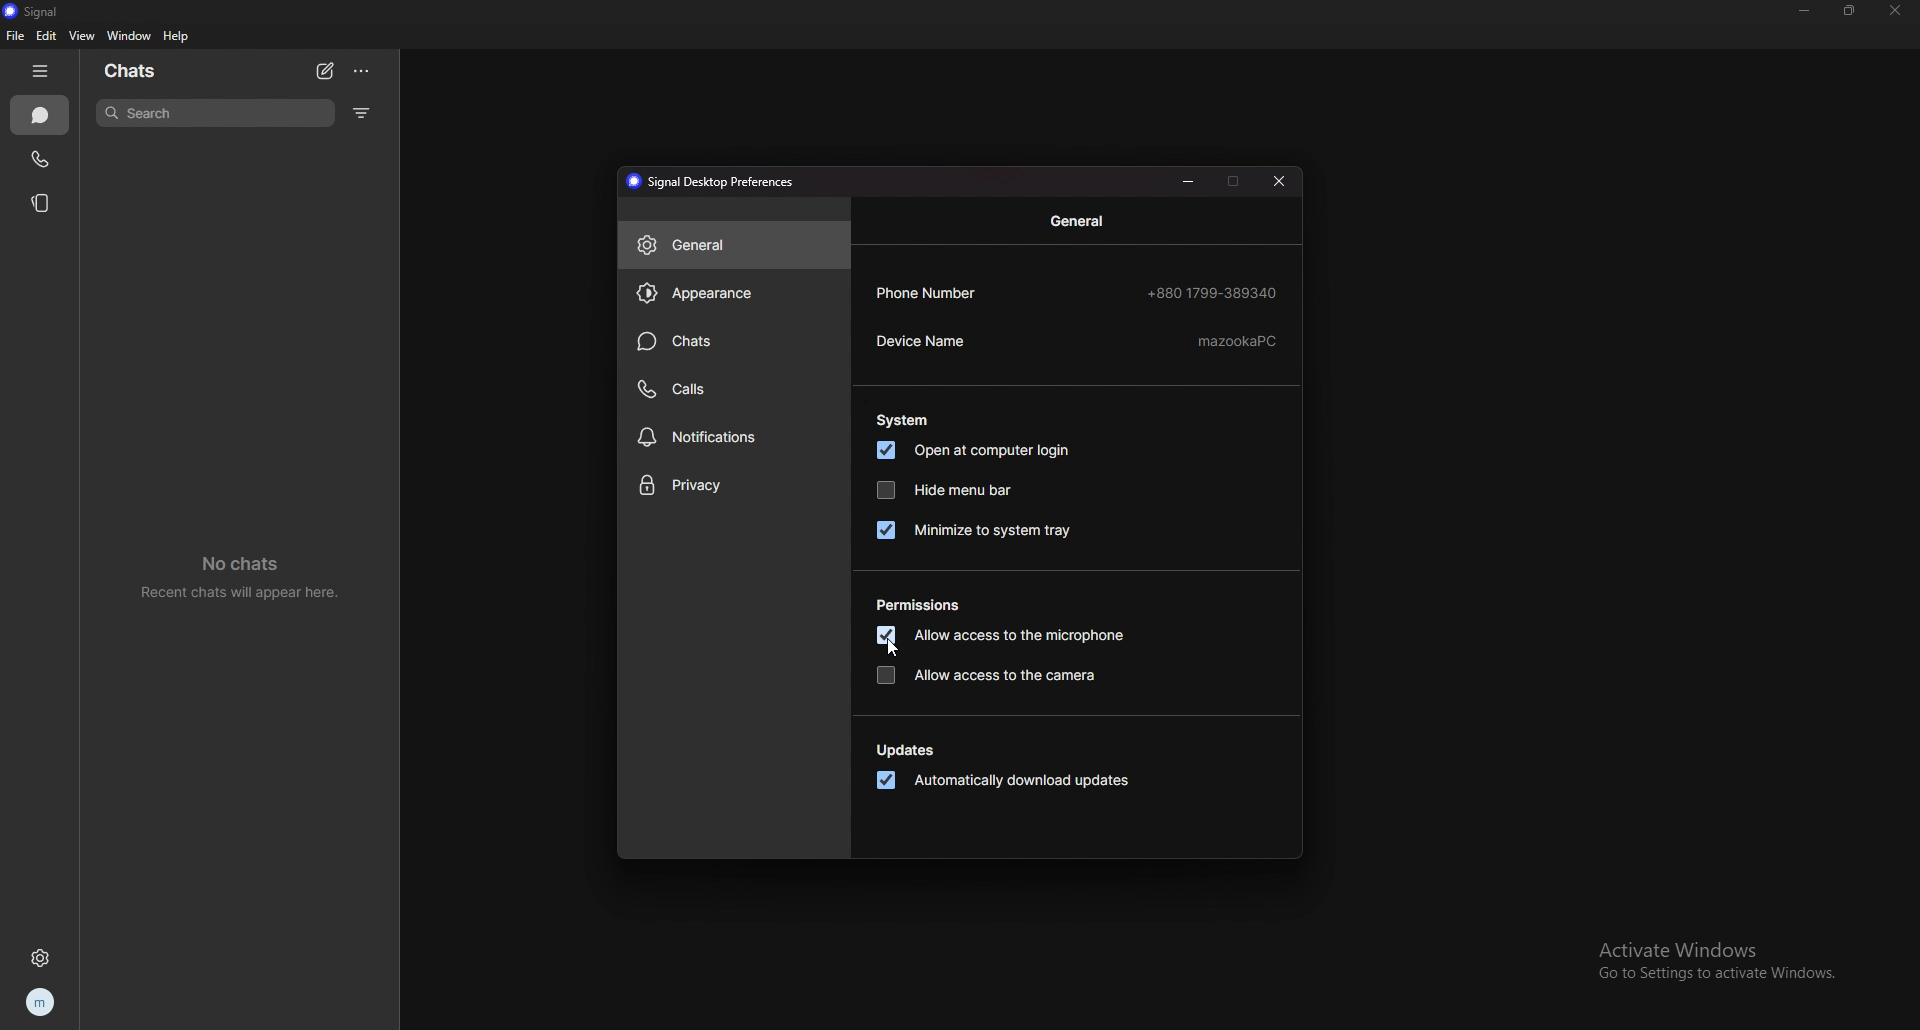 This screenshot has width=1920, height=1030. Describe the element at coordinates (717, 181) in the screenshot. I see `signal desktop preferences` at that location.